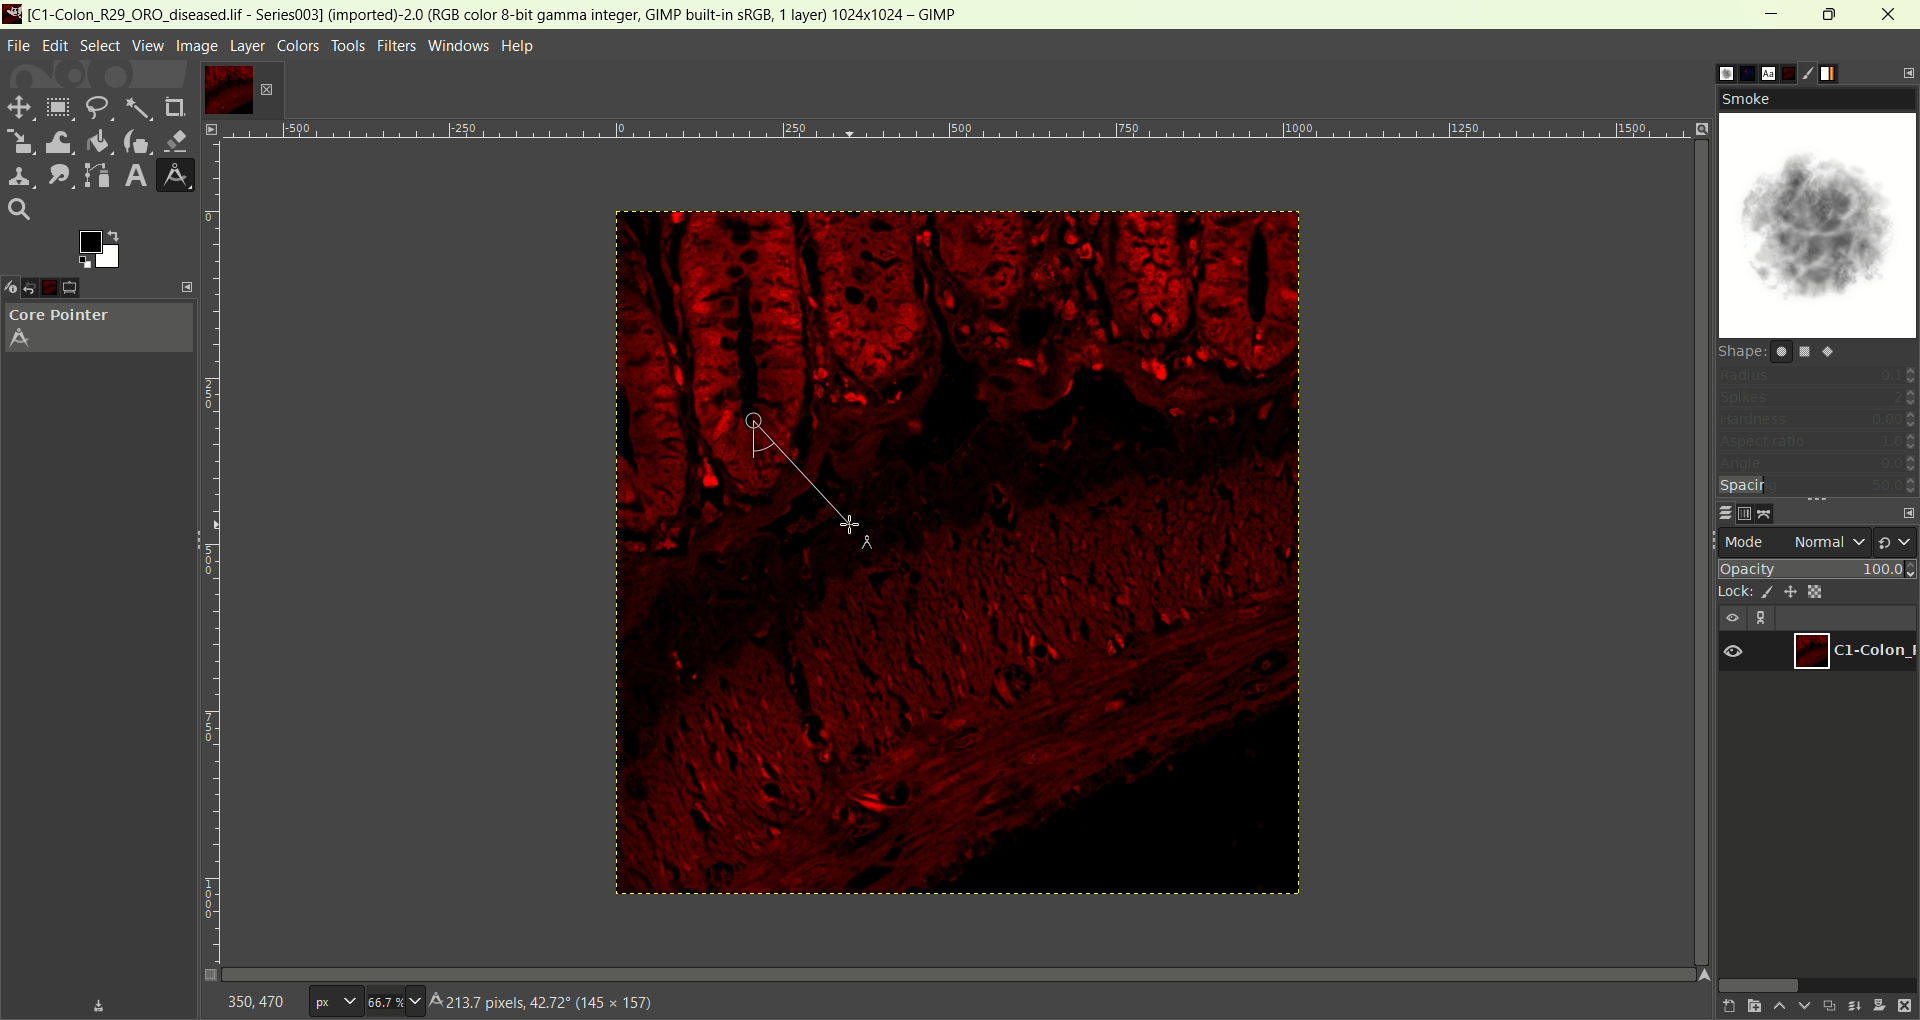  Describe the element at coordinates (1688, 339) in the screenshot. I see `vertical scroll bar` at that location.